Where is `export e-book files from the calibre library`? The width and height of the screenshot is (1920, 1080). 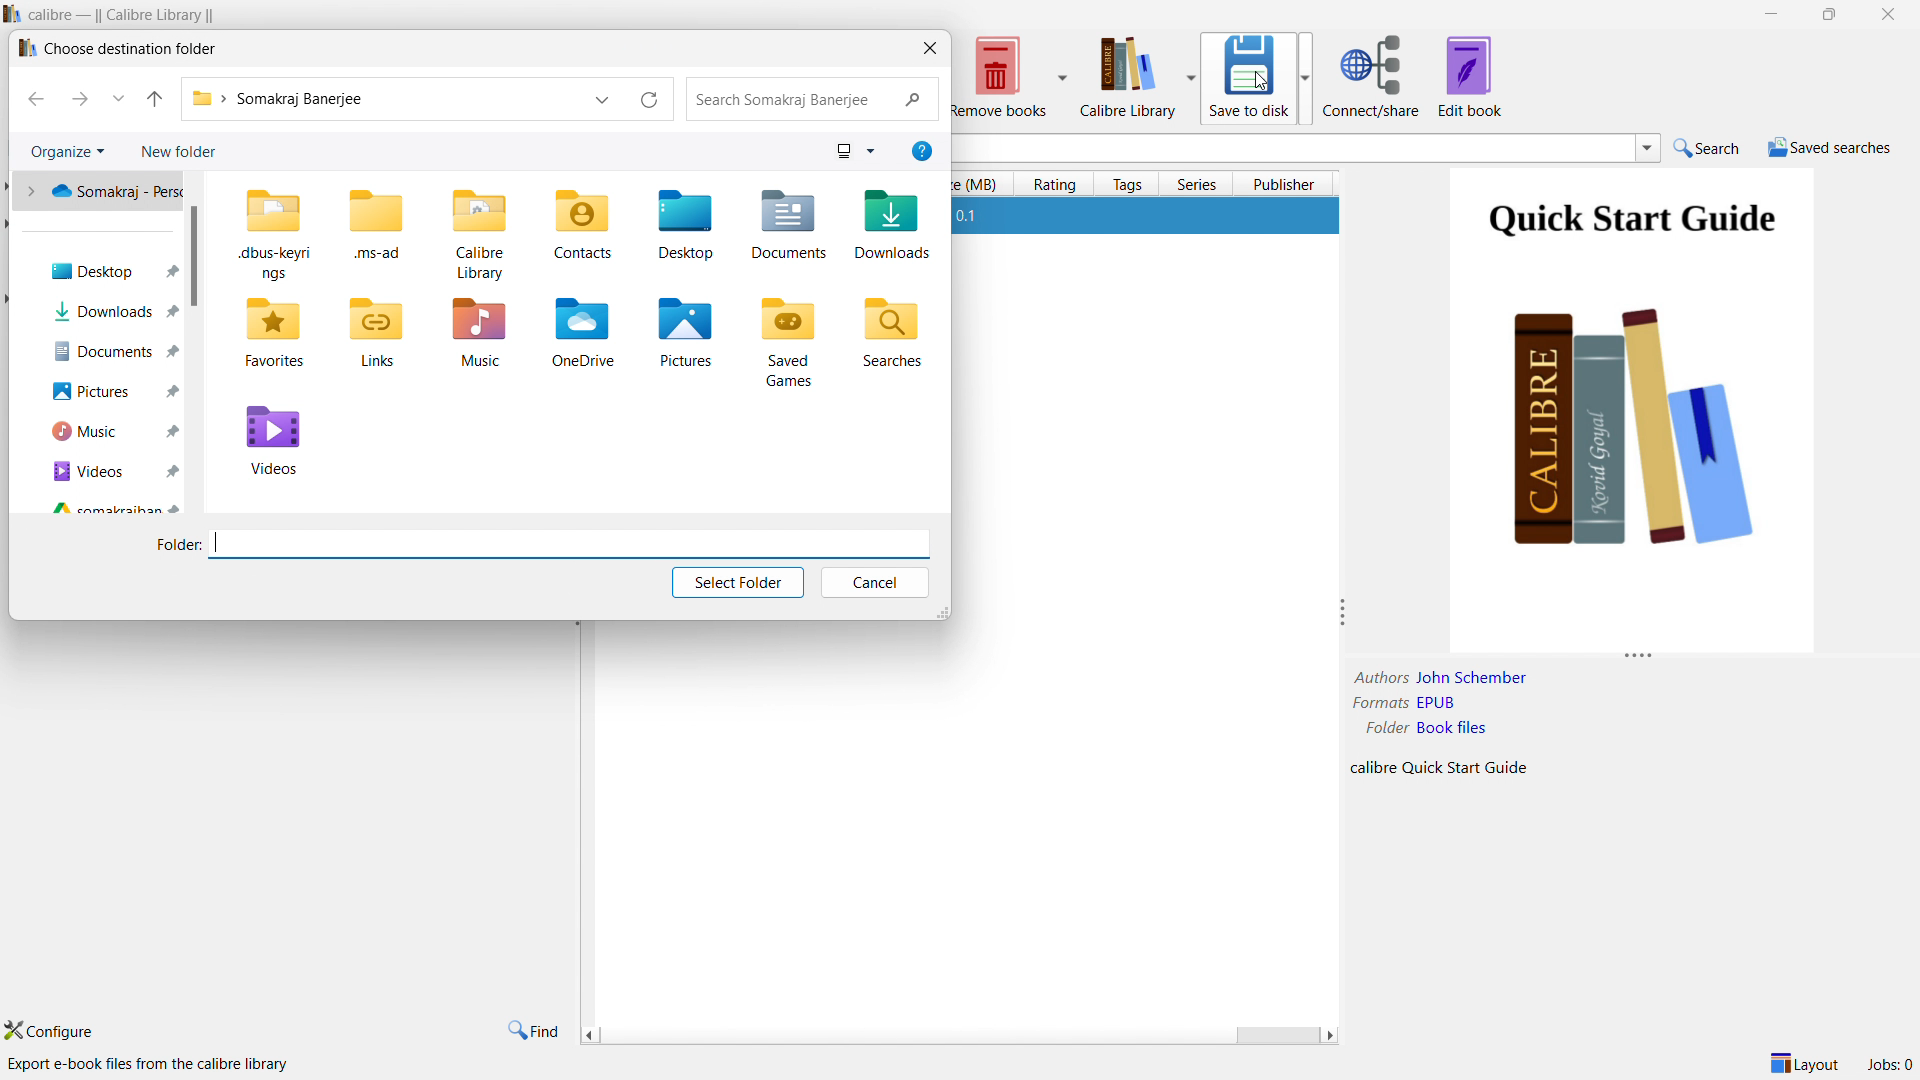 export e-book files from the calibre library is located at coordinates (151, 1065).